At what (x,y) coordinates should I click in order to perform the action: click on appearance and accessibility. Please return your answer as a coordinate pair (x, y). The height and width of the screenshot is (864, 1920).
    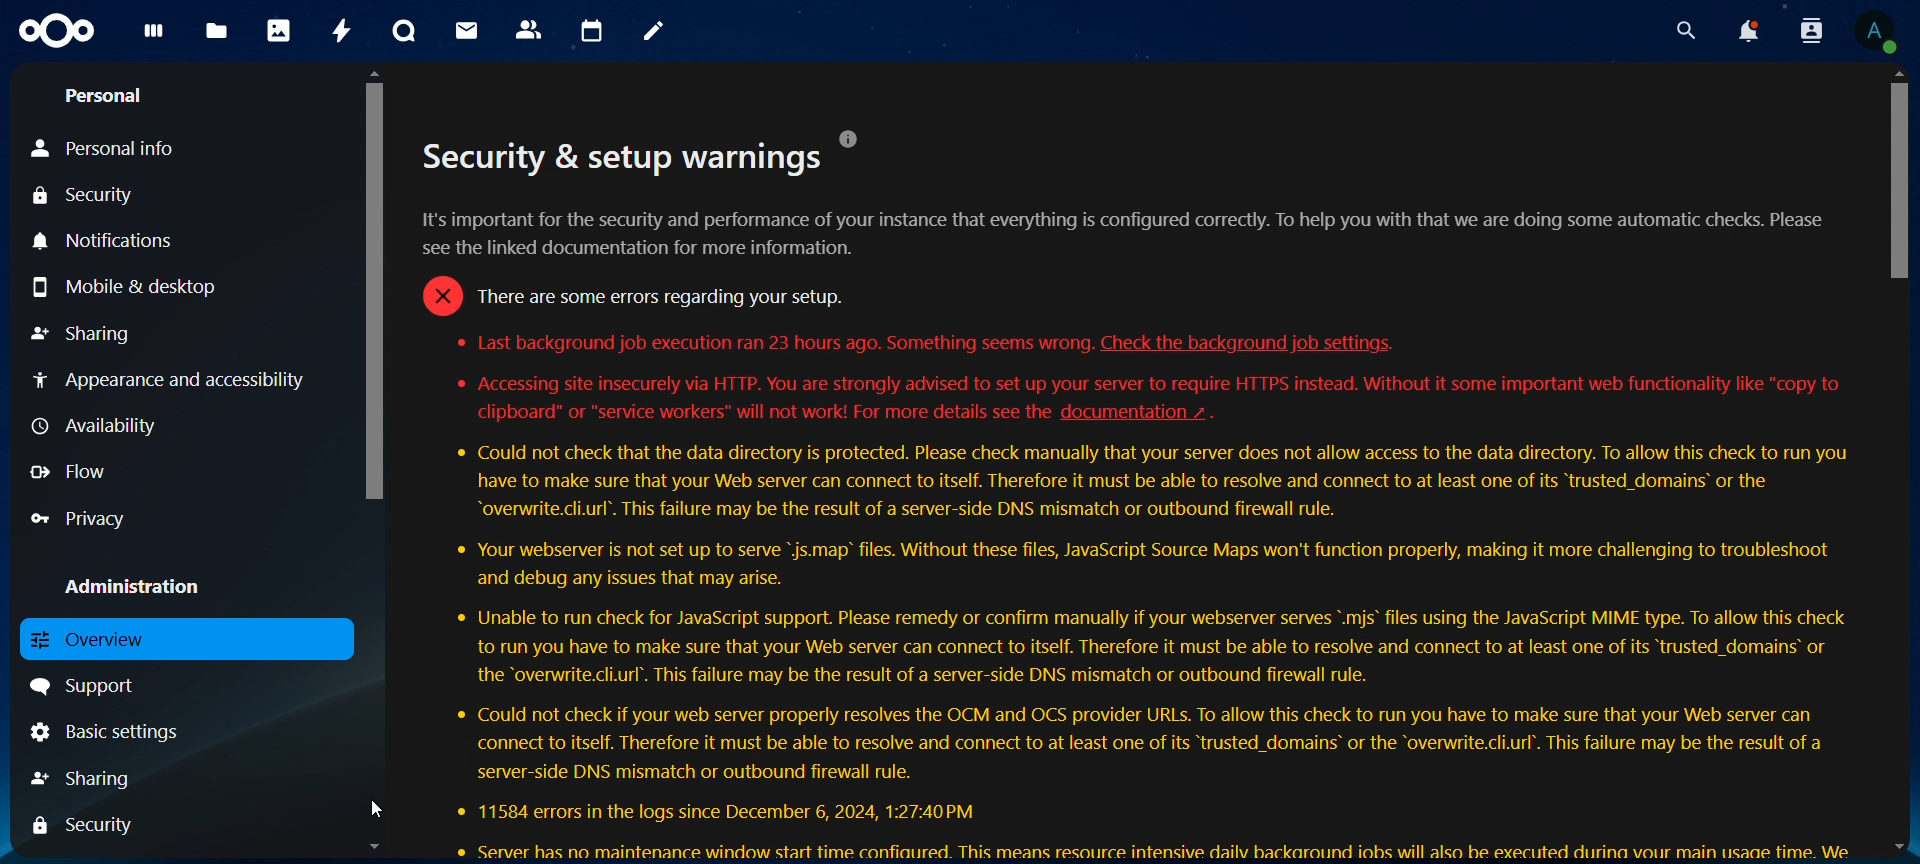
    Looking at the image, I should click on (173, 378).